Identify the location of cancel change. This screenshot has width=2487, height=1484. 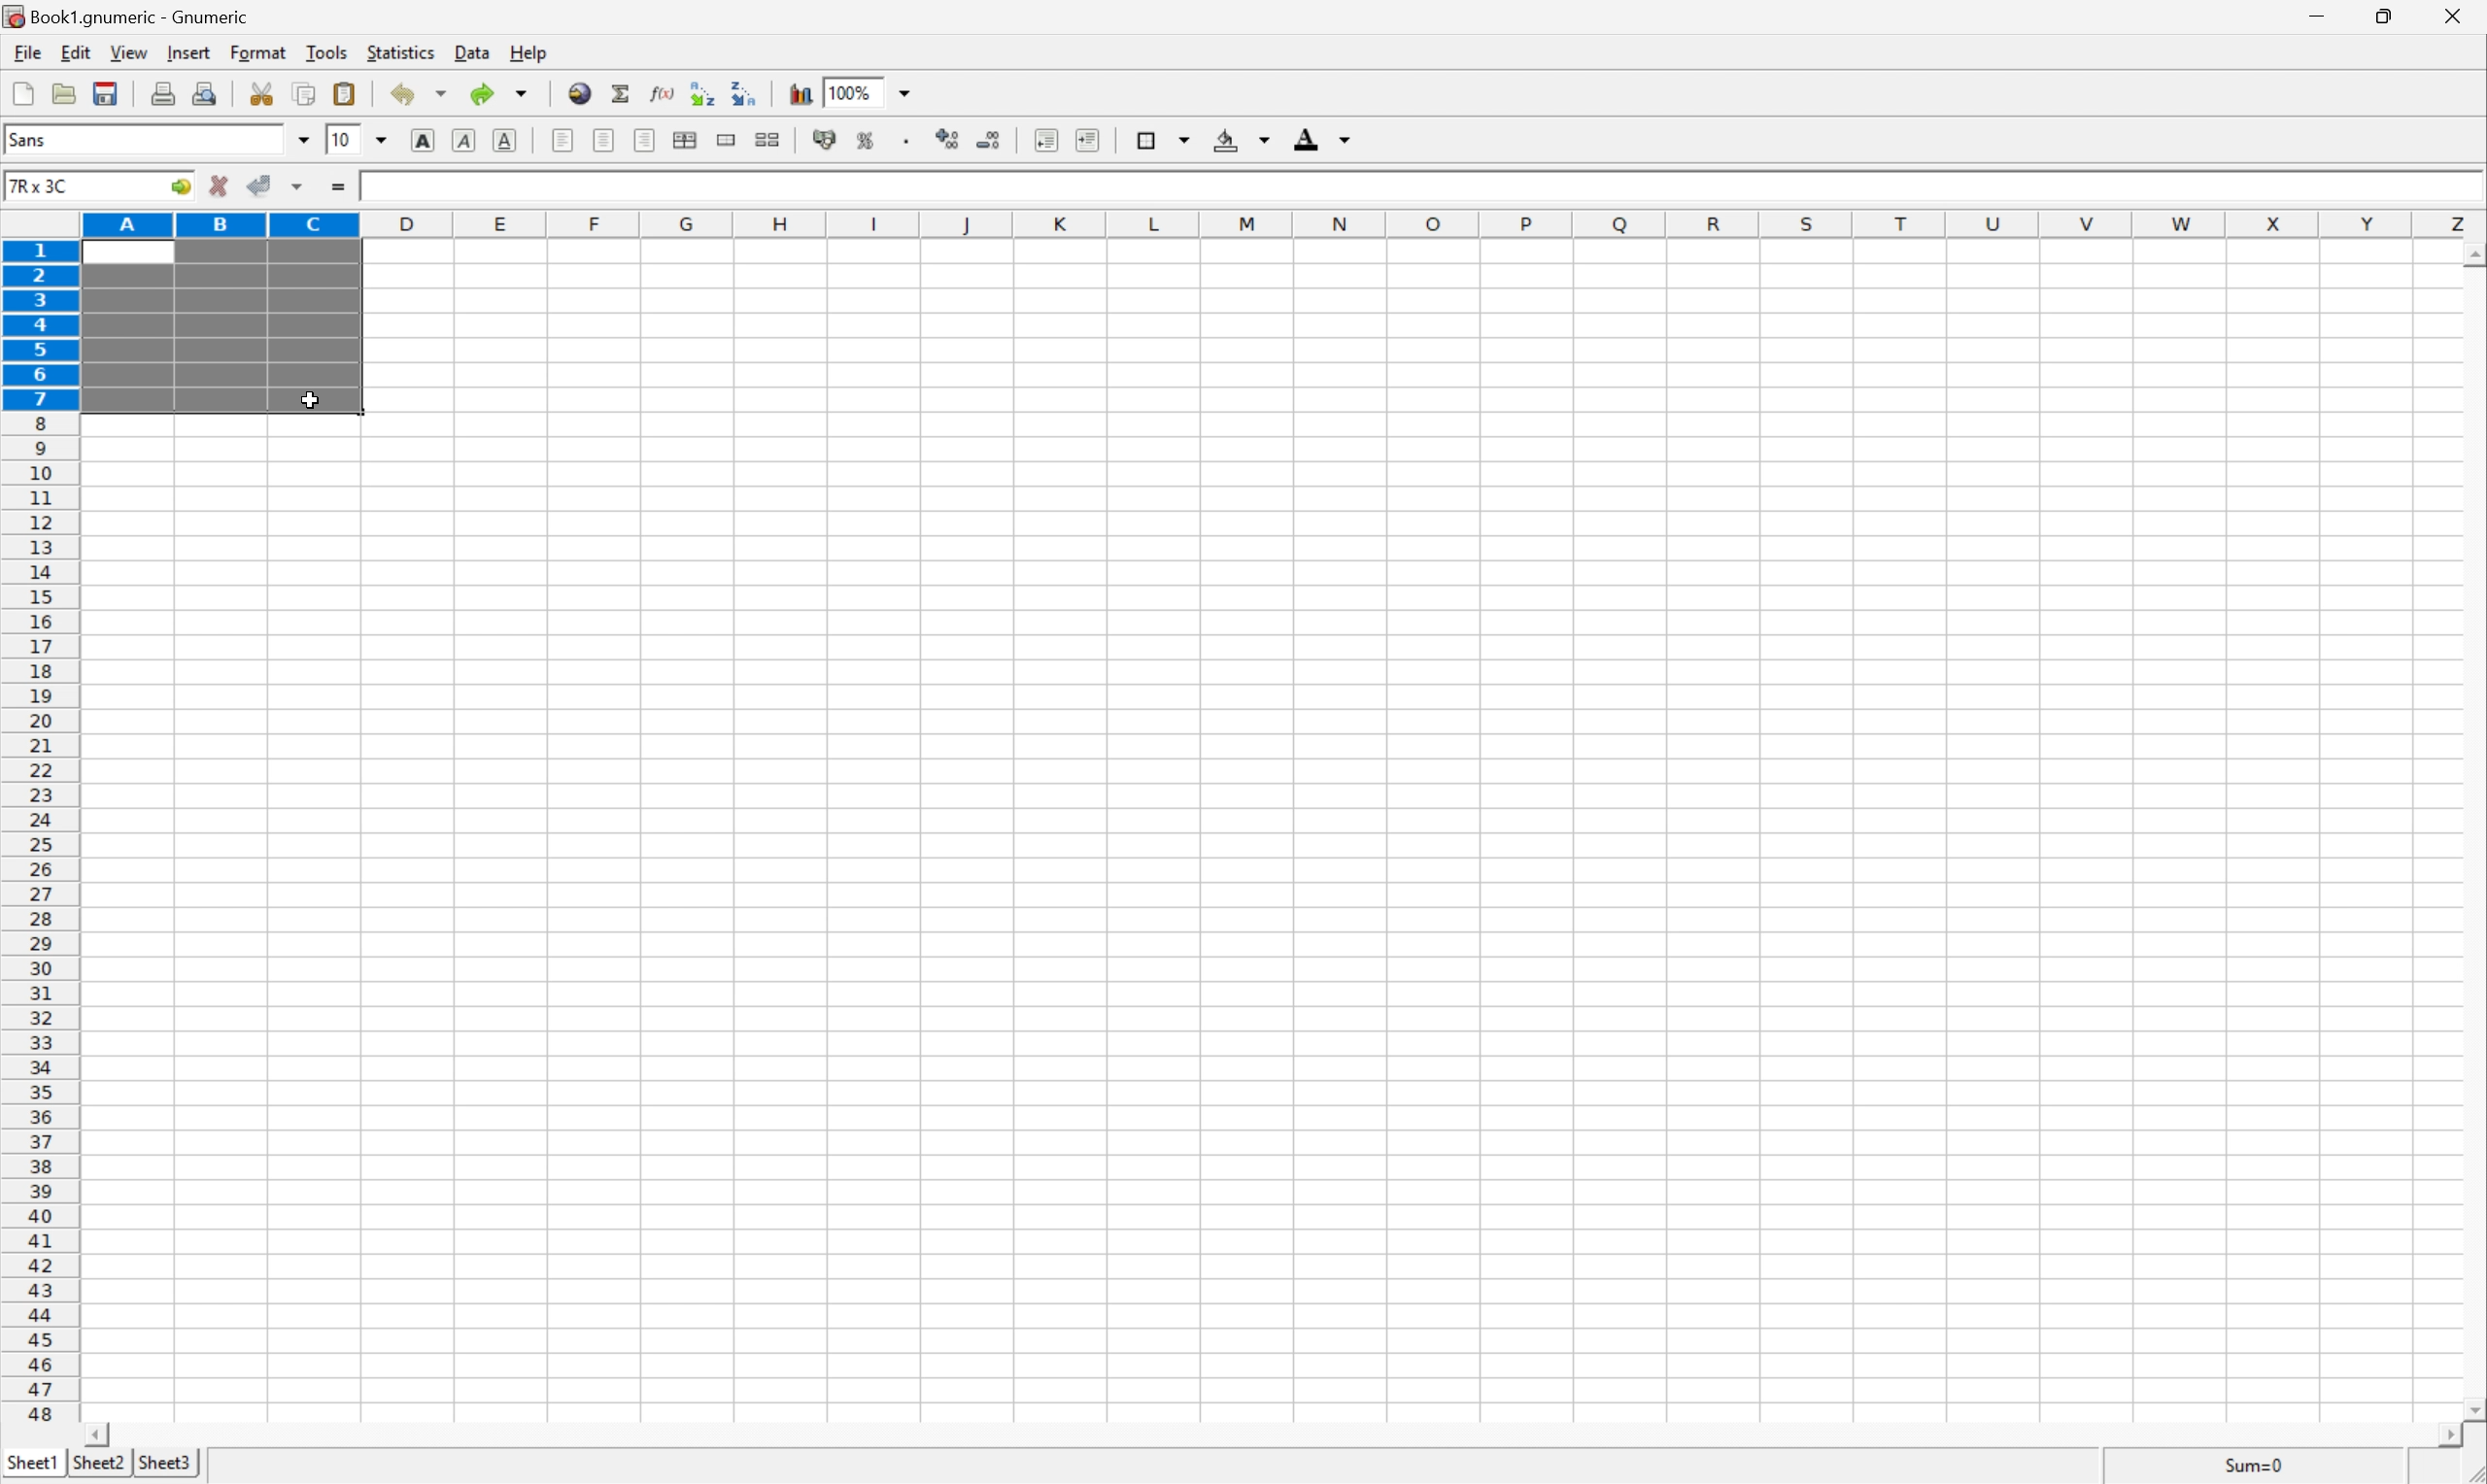
(219, 188).